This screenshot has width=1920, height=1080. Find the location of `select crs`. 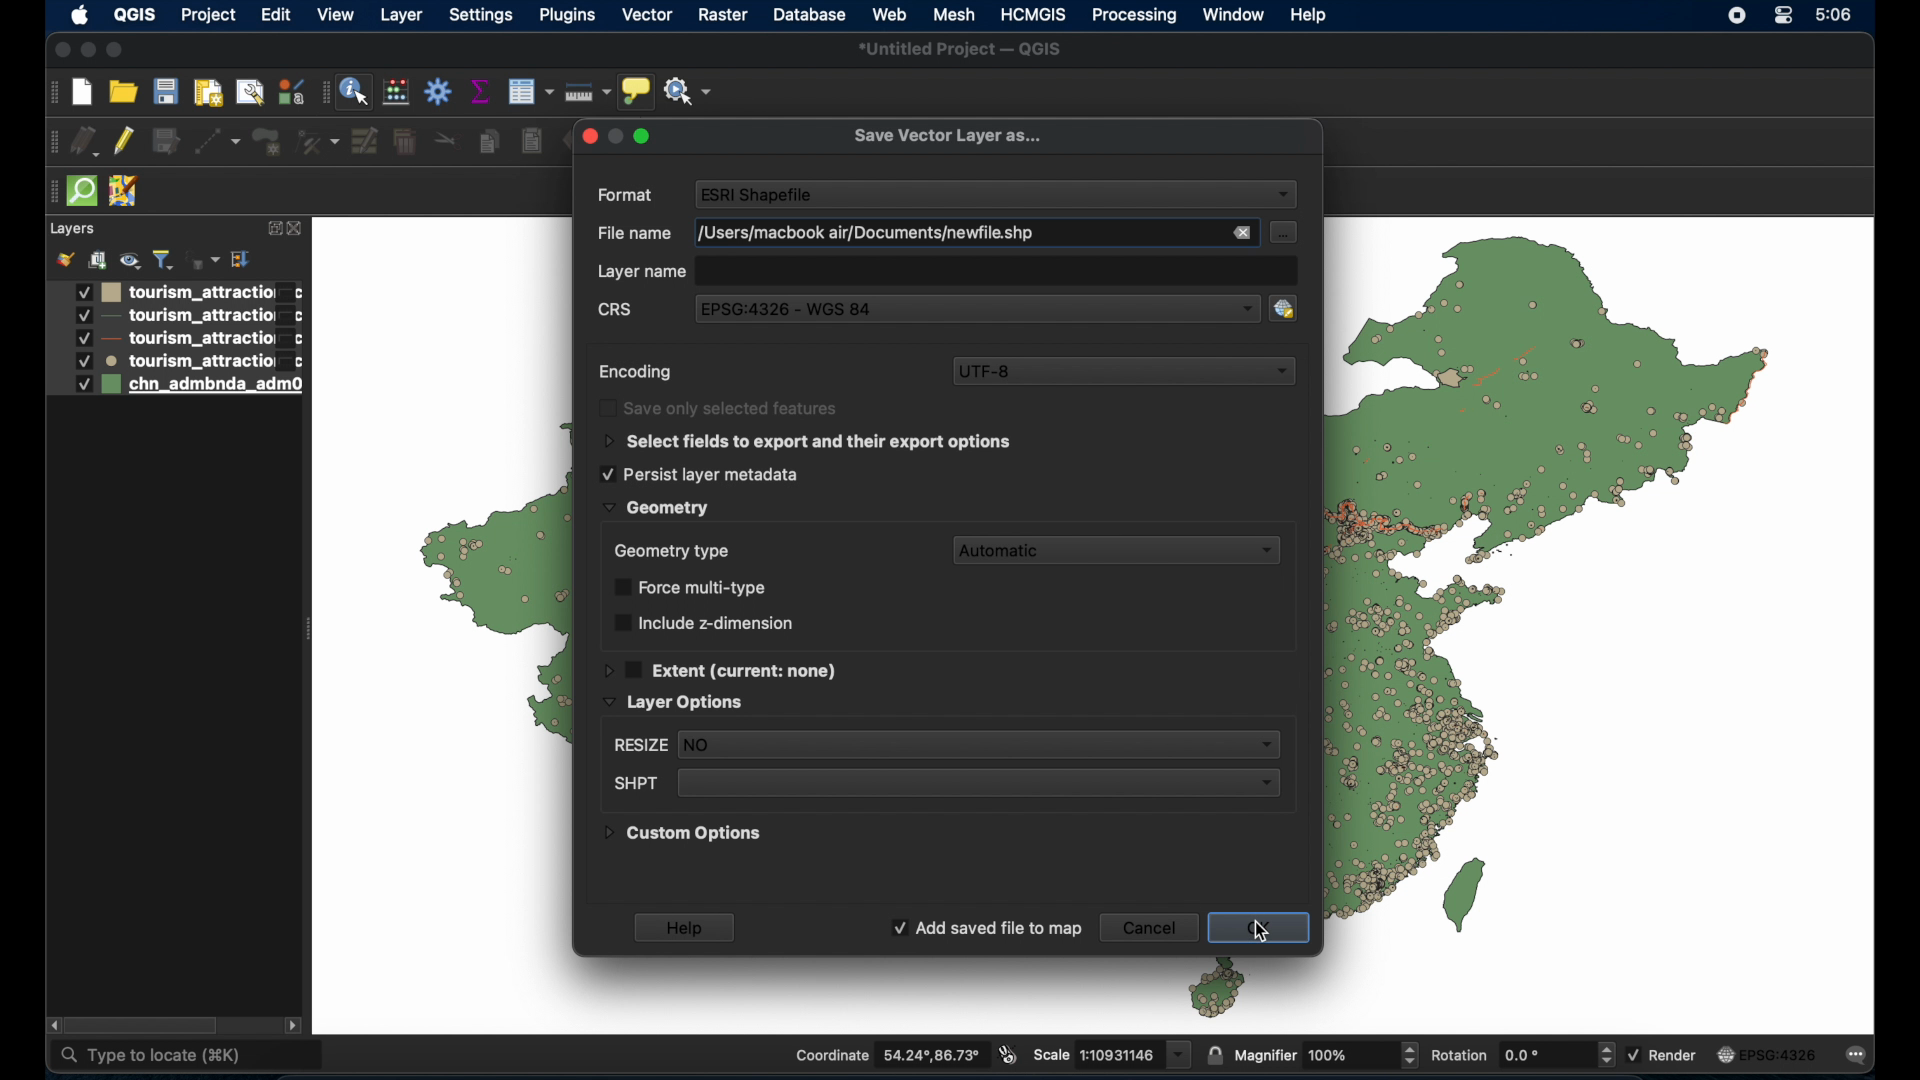

select crs is located at coordinates (1294, 307).